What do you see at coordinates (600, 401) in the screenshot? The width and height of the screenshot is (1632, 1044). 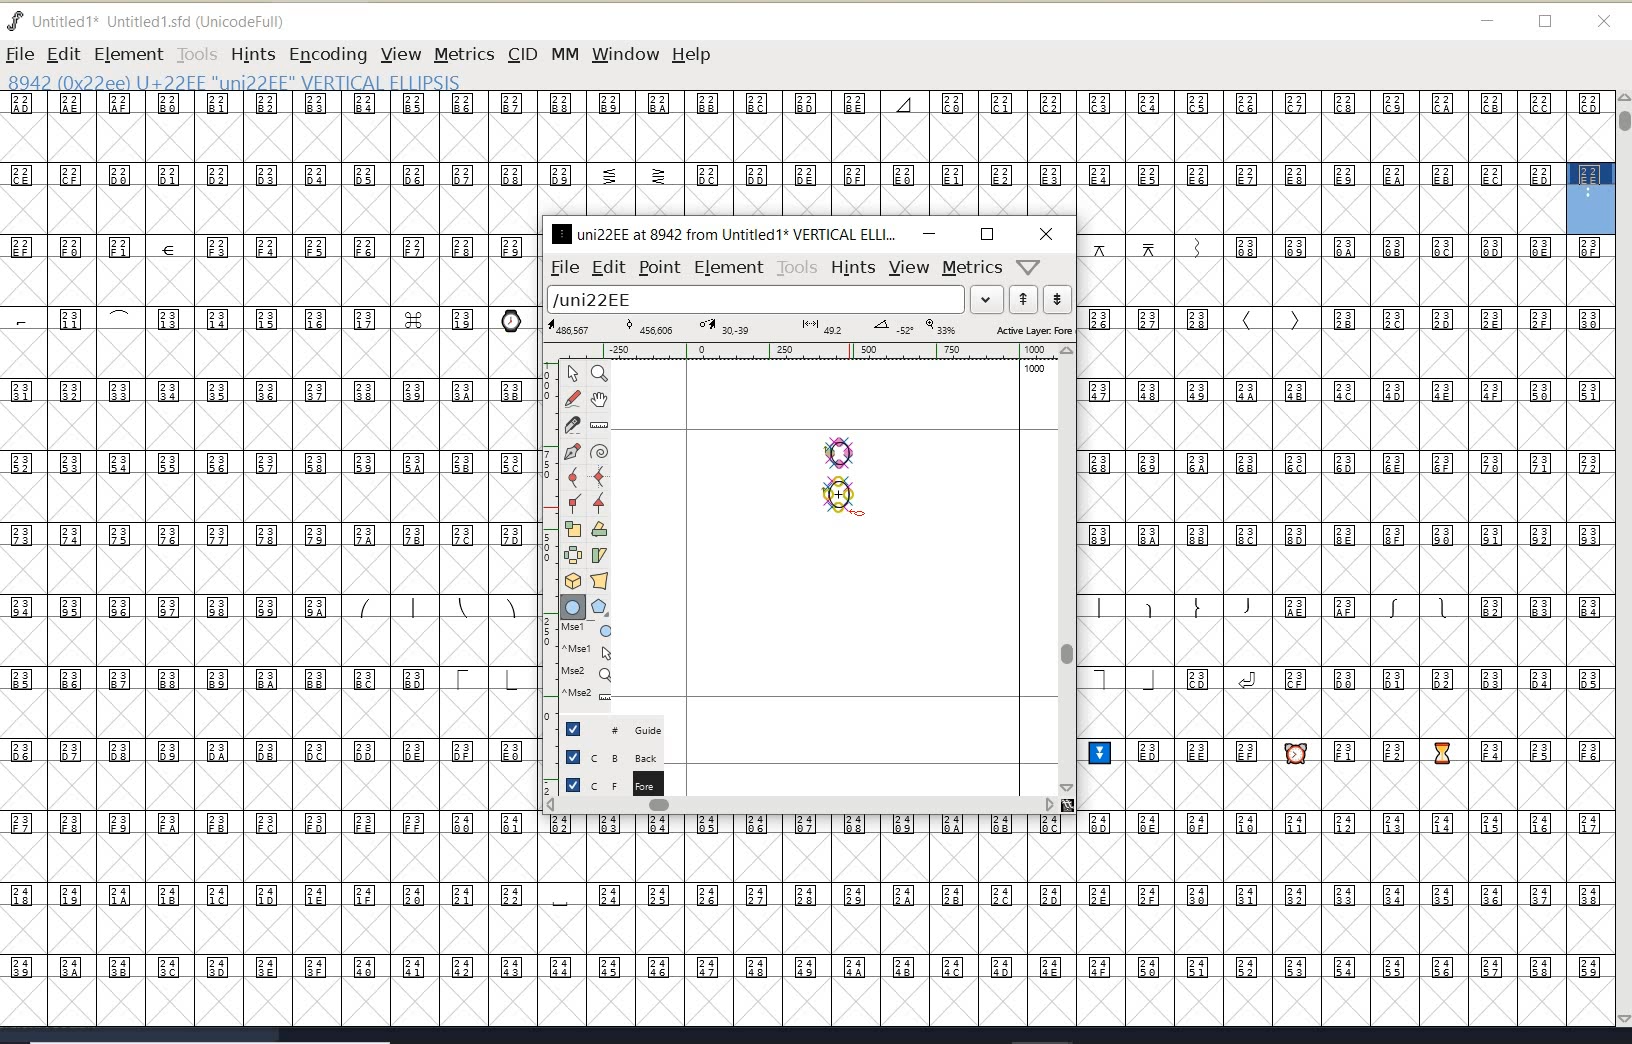 I see `scroll by hand` at bounding box center [600, 401].